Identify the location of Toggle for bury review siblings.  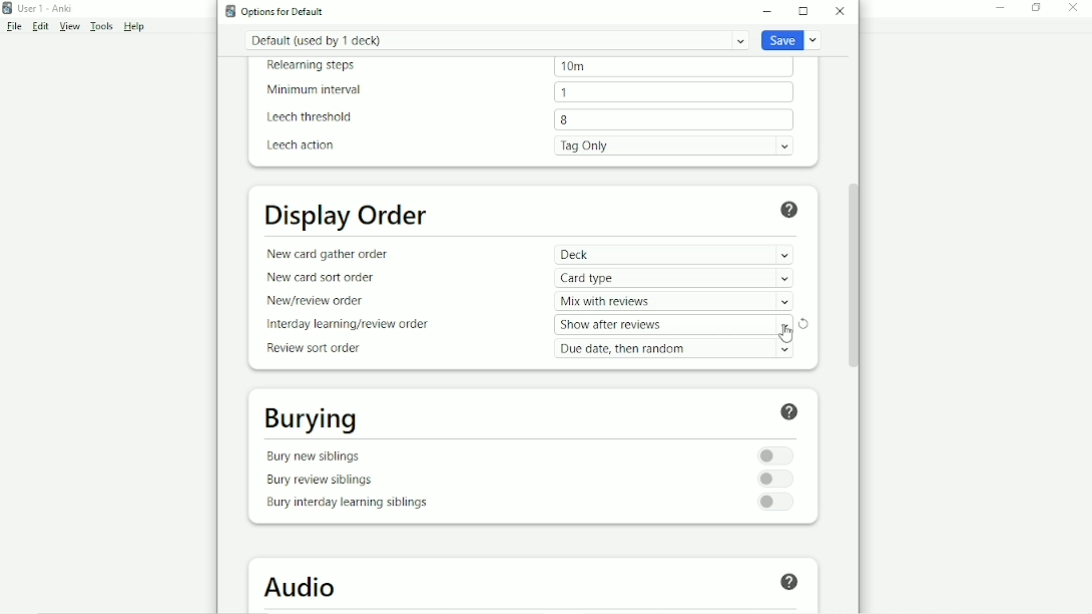
(776, 479).